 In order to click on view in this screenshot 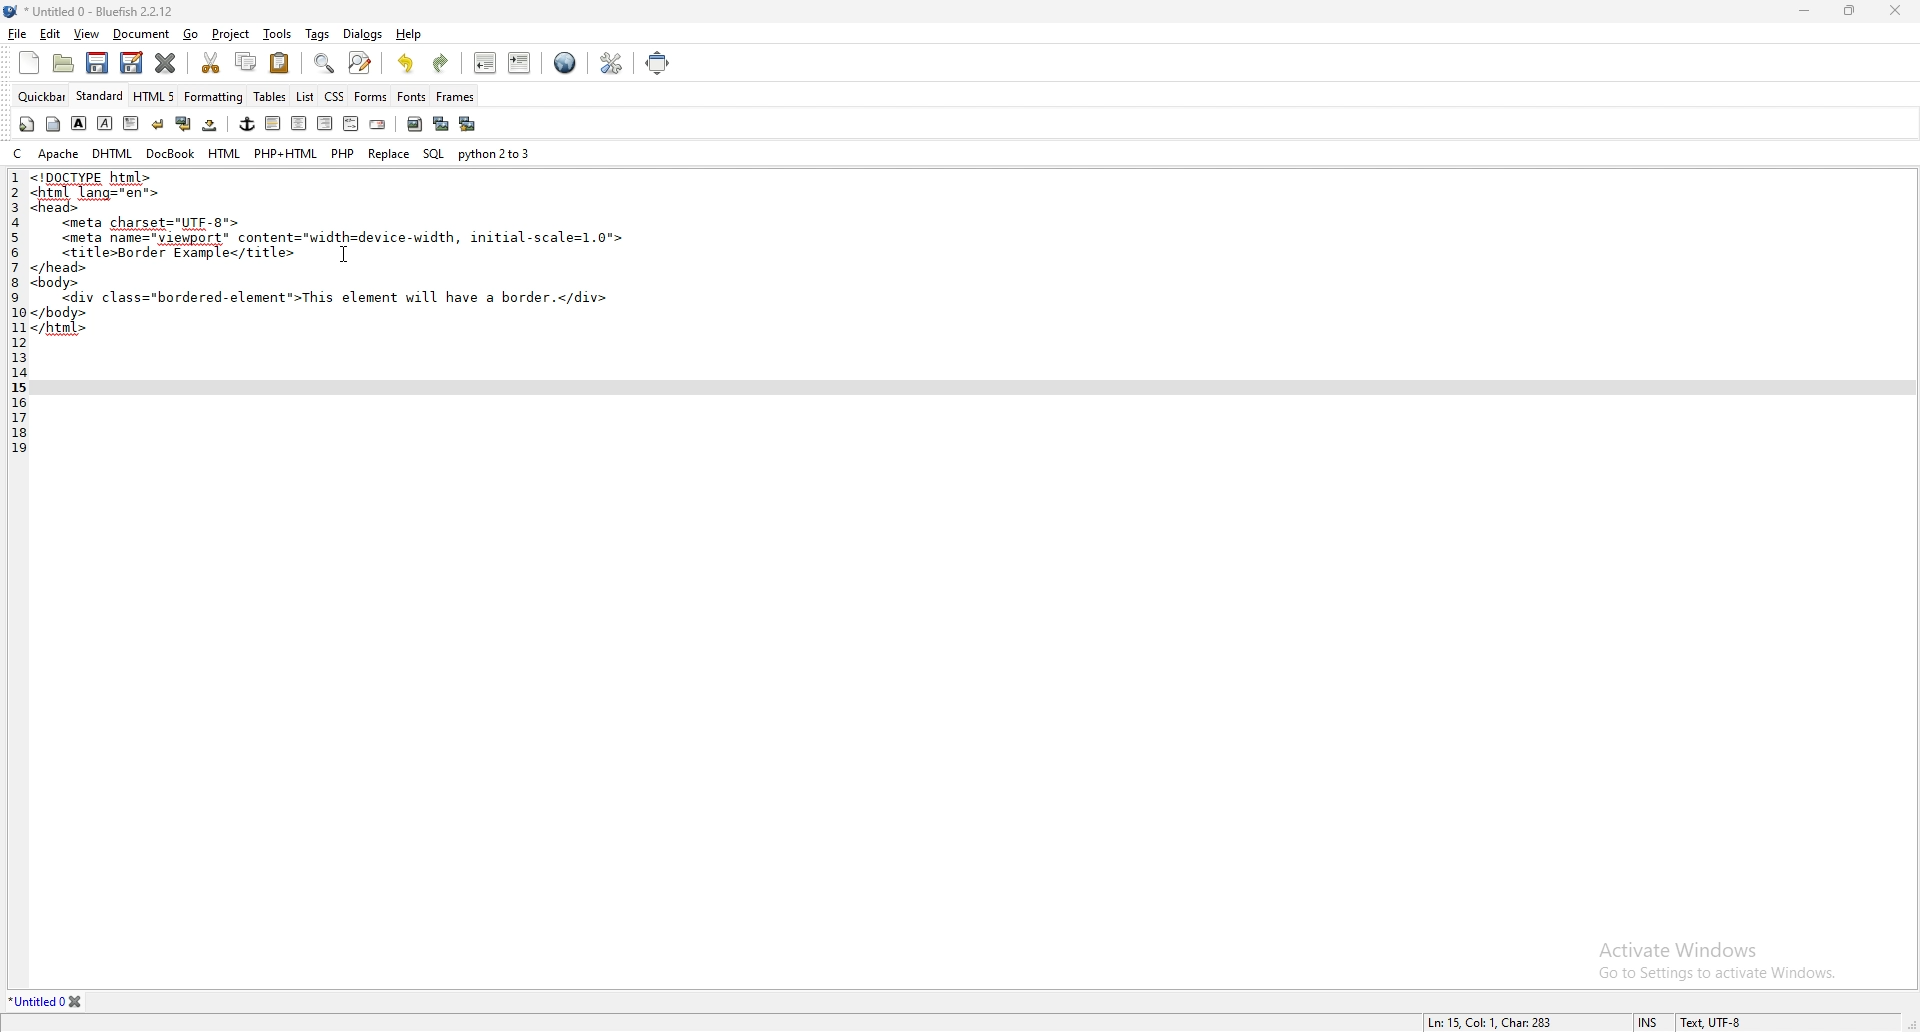, I will do `click(87, 34)`.